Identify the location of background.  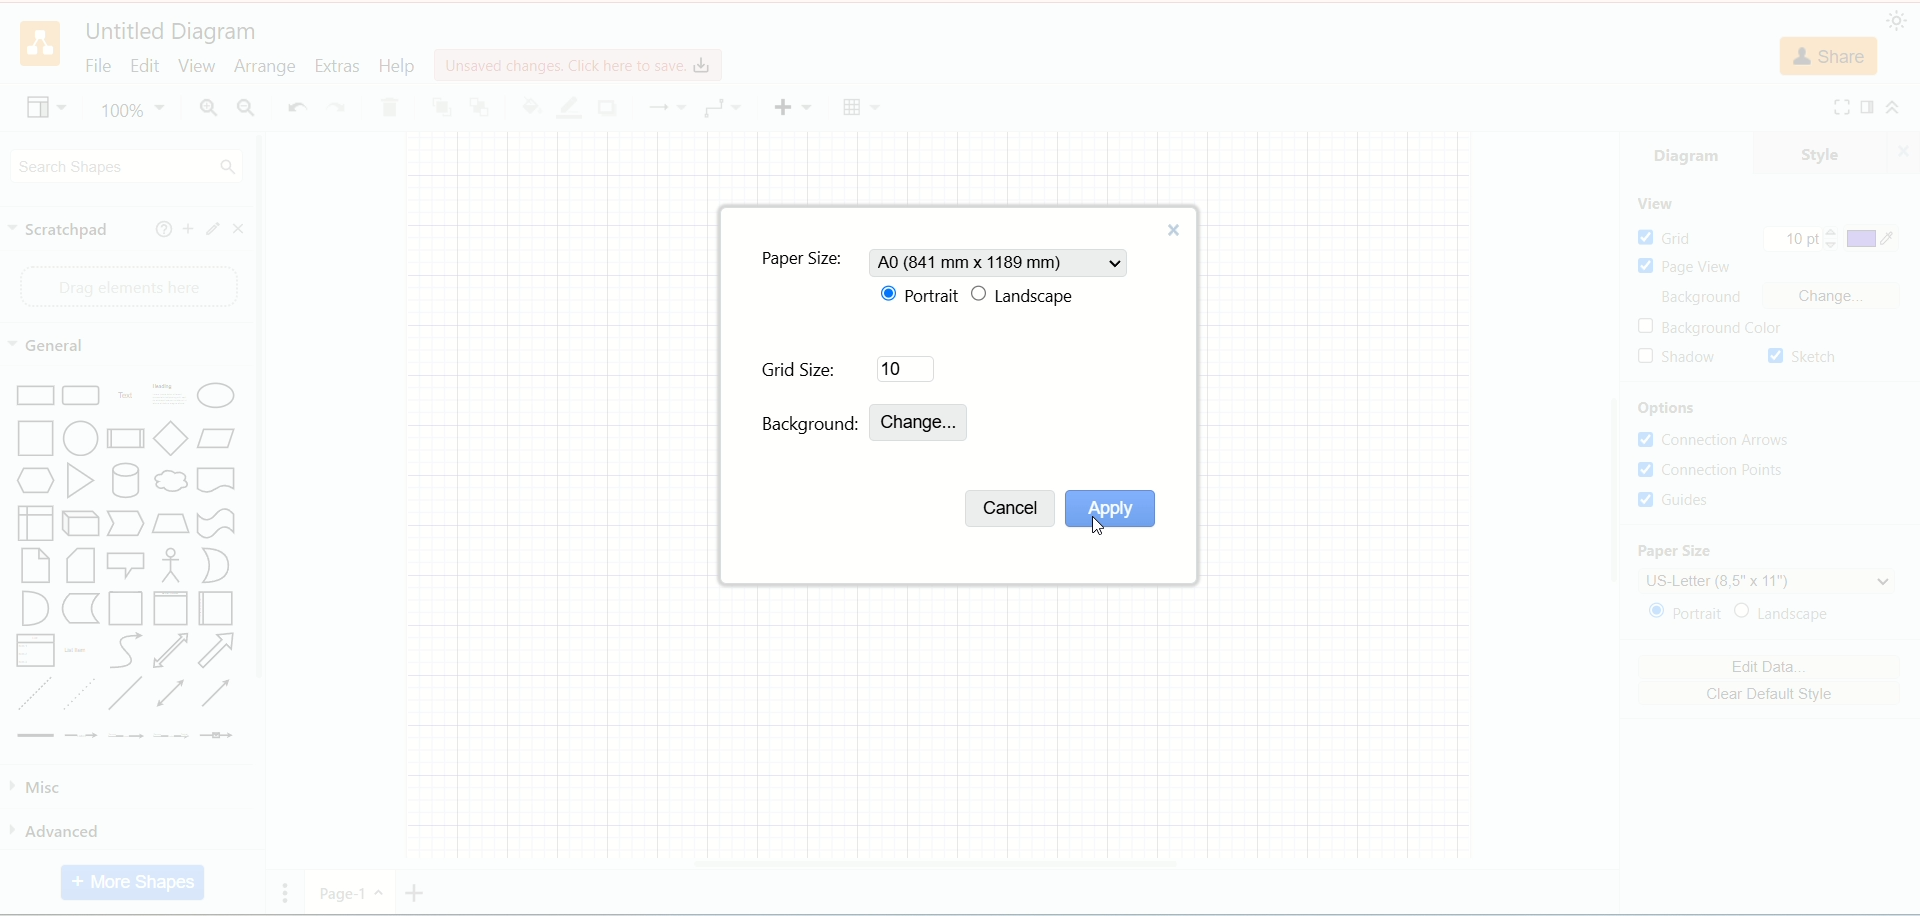
(1709, 299).